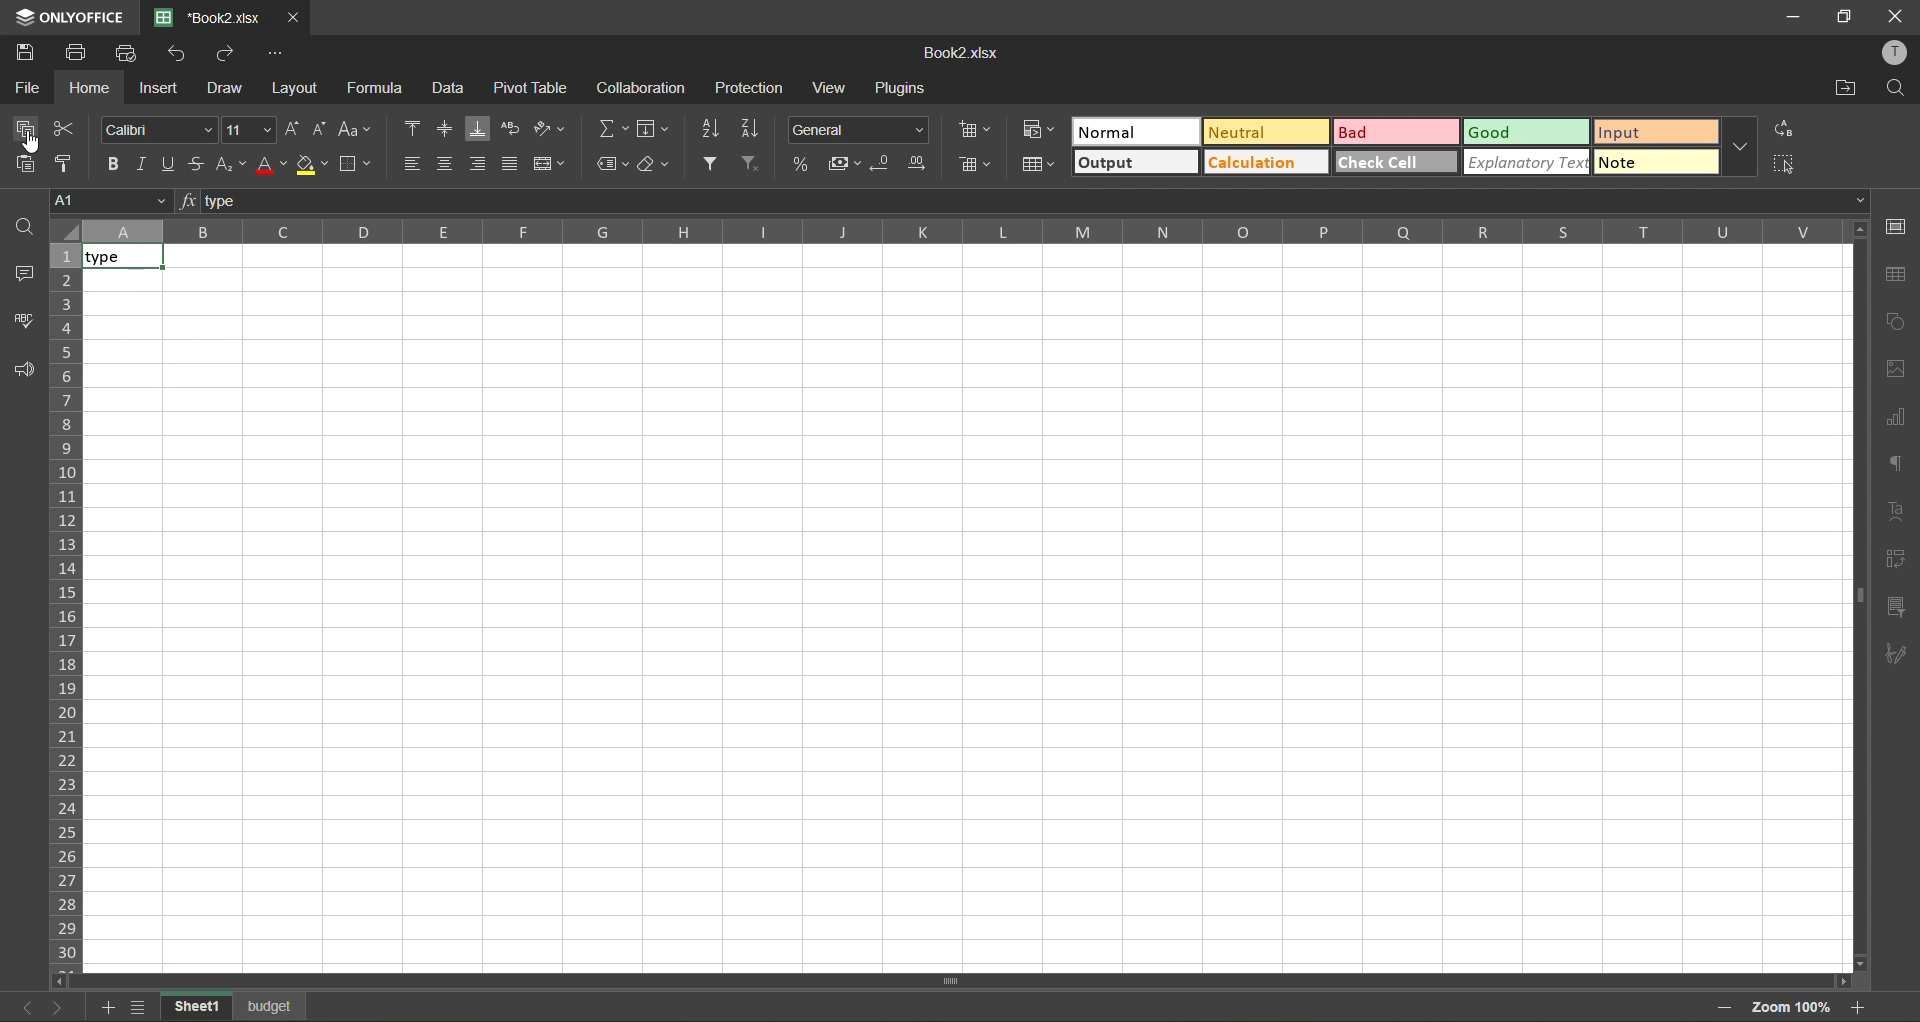 This screenshot has width=1920, height=1022. Describe the element at coordinates (1795, 16) in the screenshot. I see `minimize` at that location.